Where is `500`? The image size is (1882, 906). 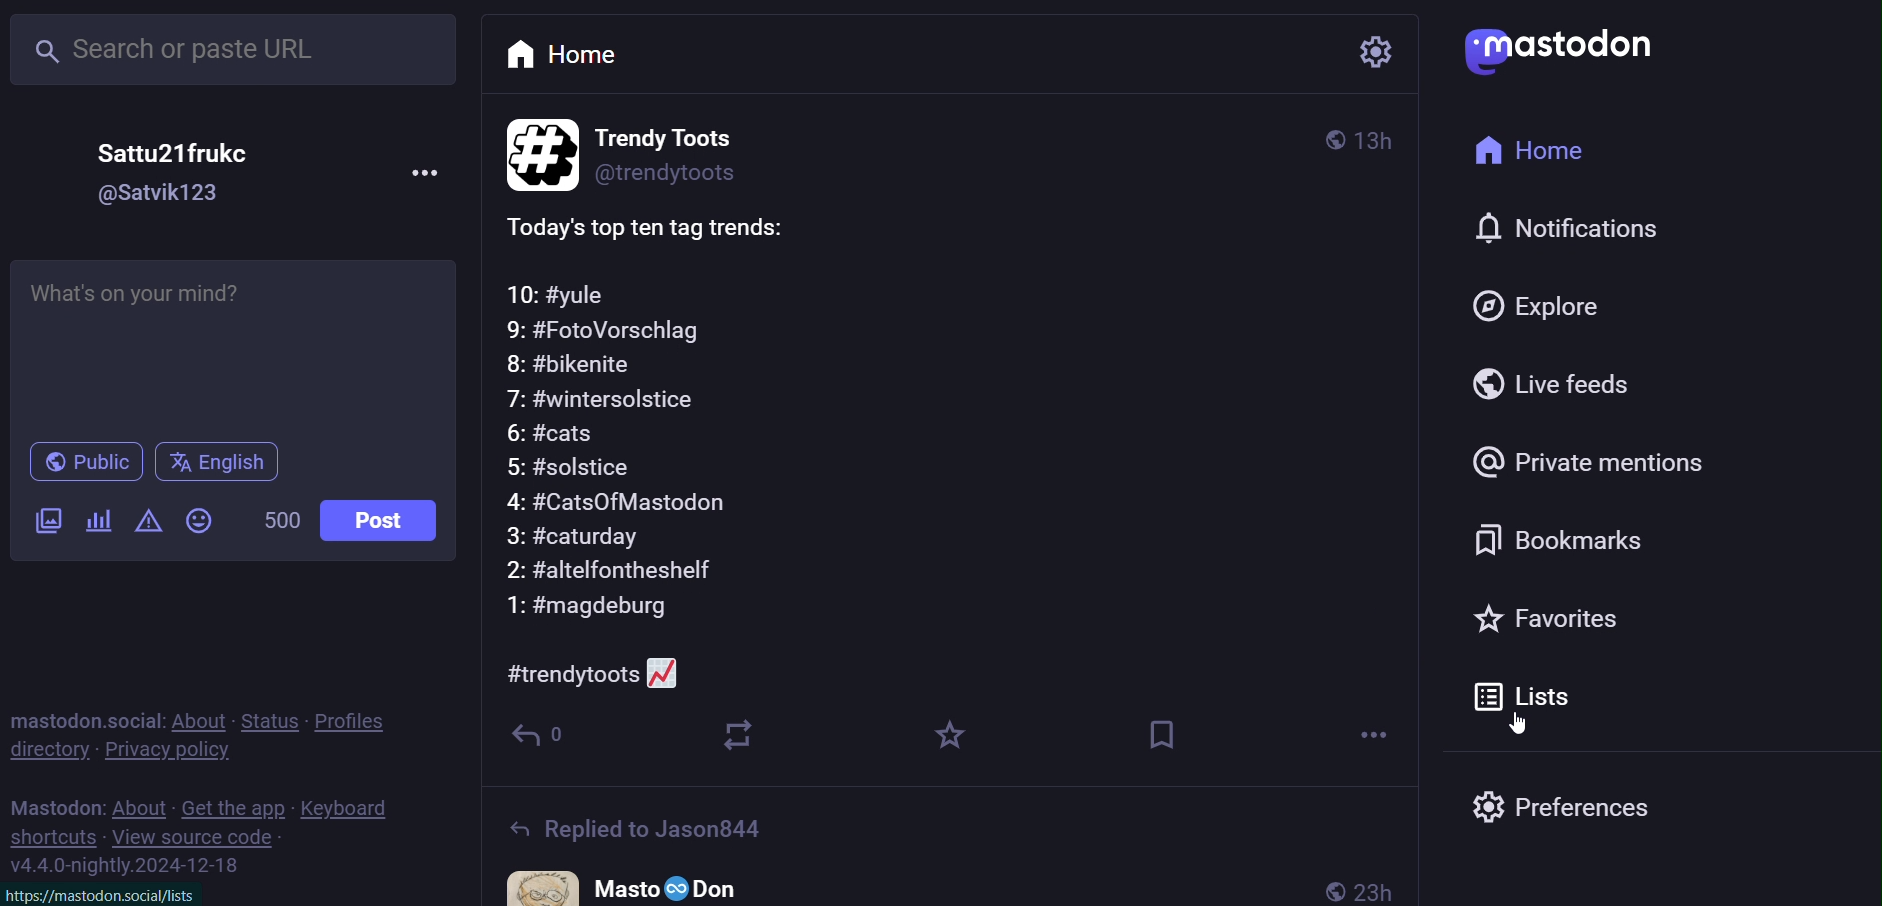
500 is located at coordinates (282, 521).